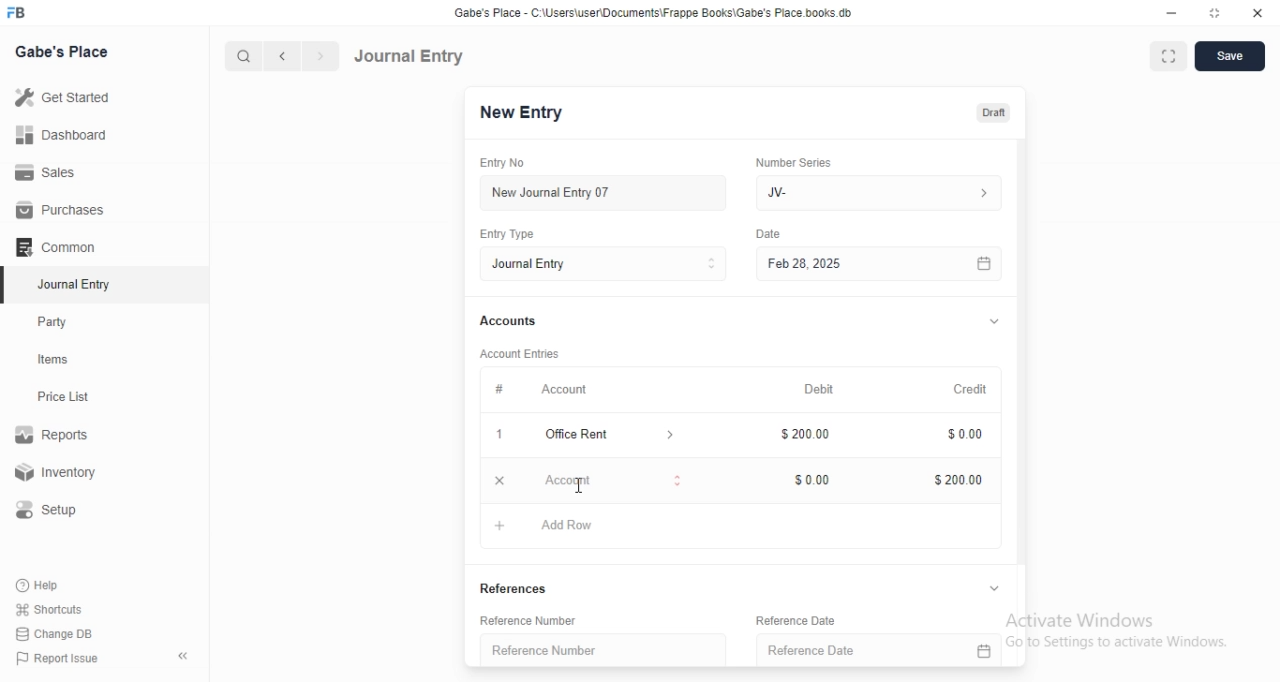 The height and width of the screenshot is (682, 1280). I want to click on Get Started, so click(61, 99).